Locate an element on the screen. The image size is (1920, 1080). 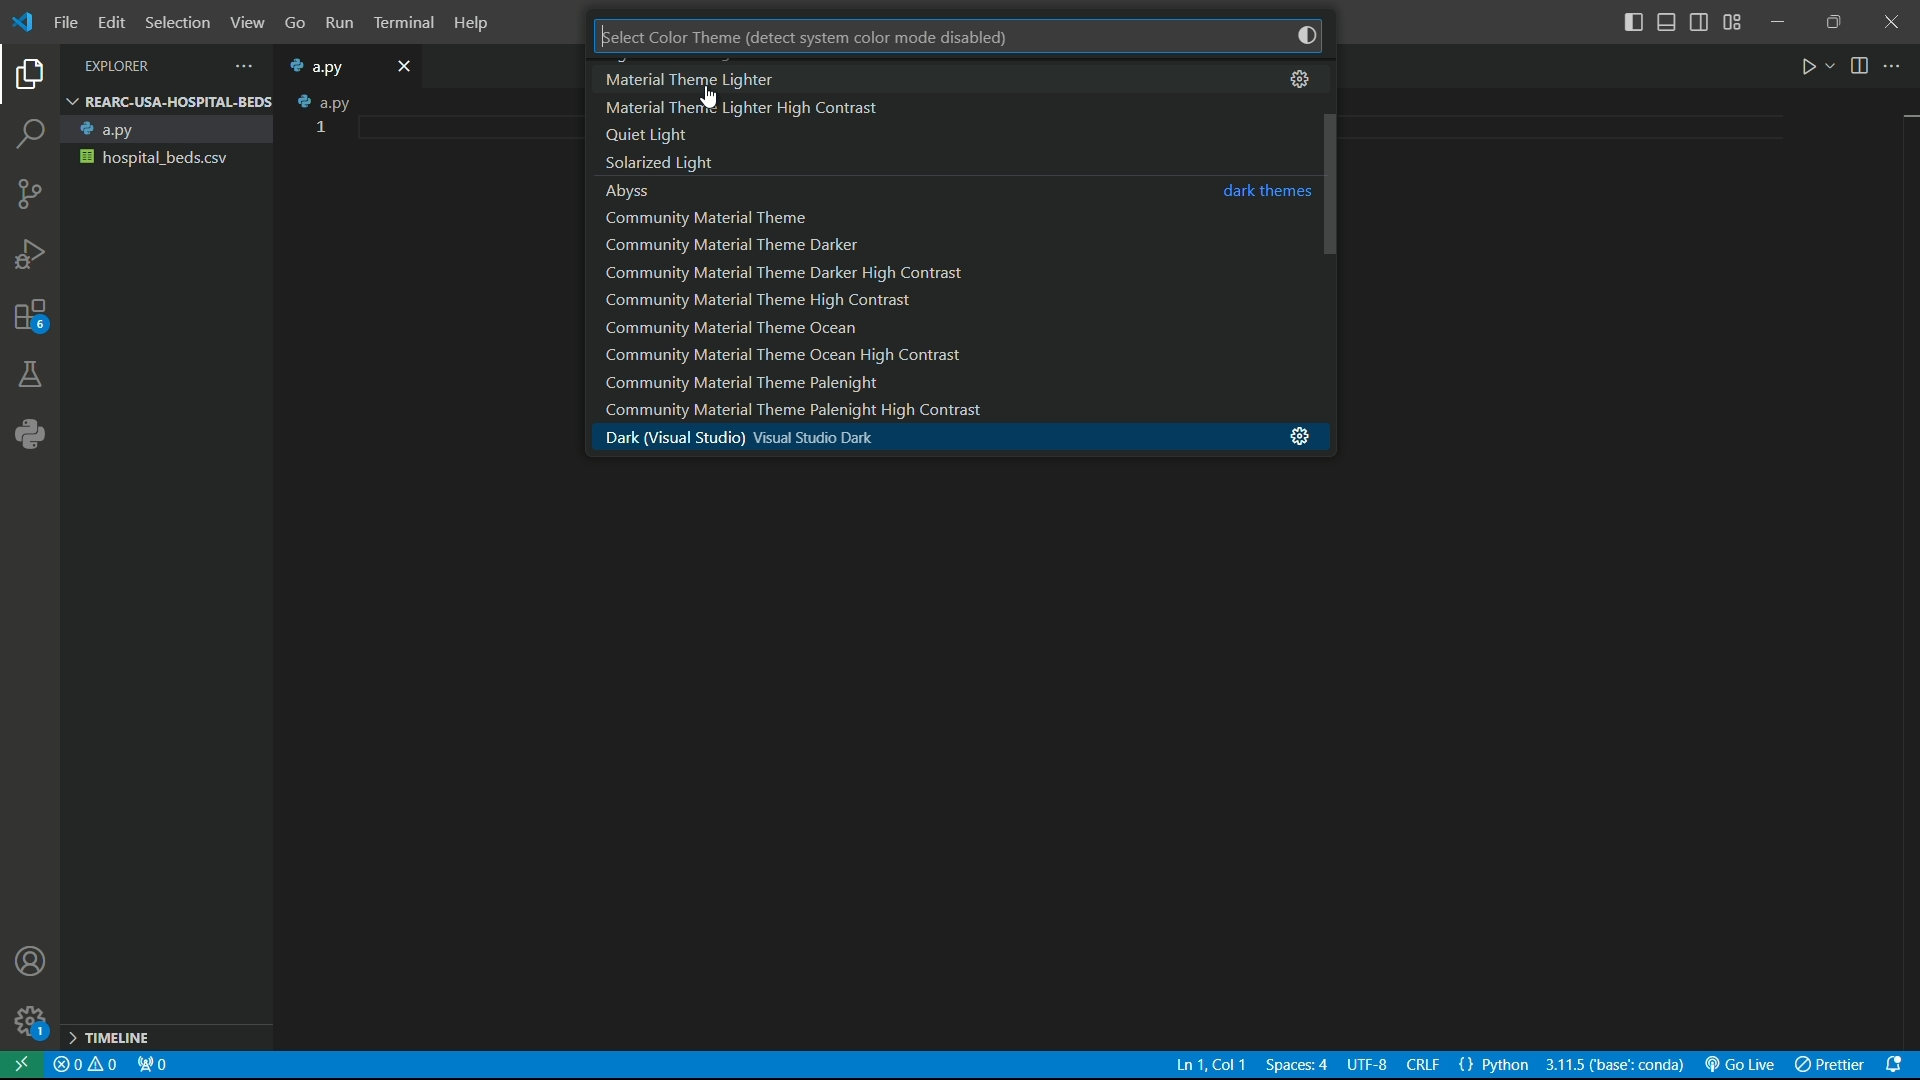
Abyss is located at coordinates (637, 189).